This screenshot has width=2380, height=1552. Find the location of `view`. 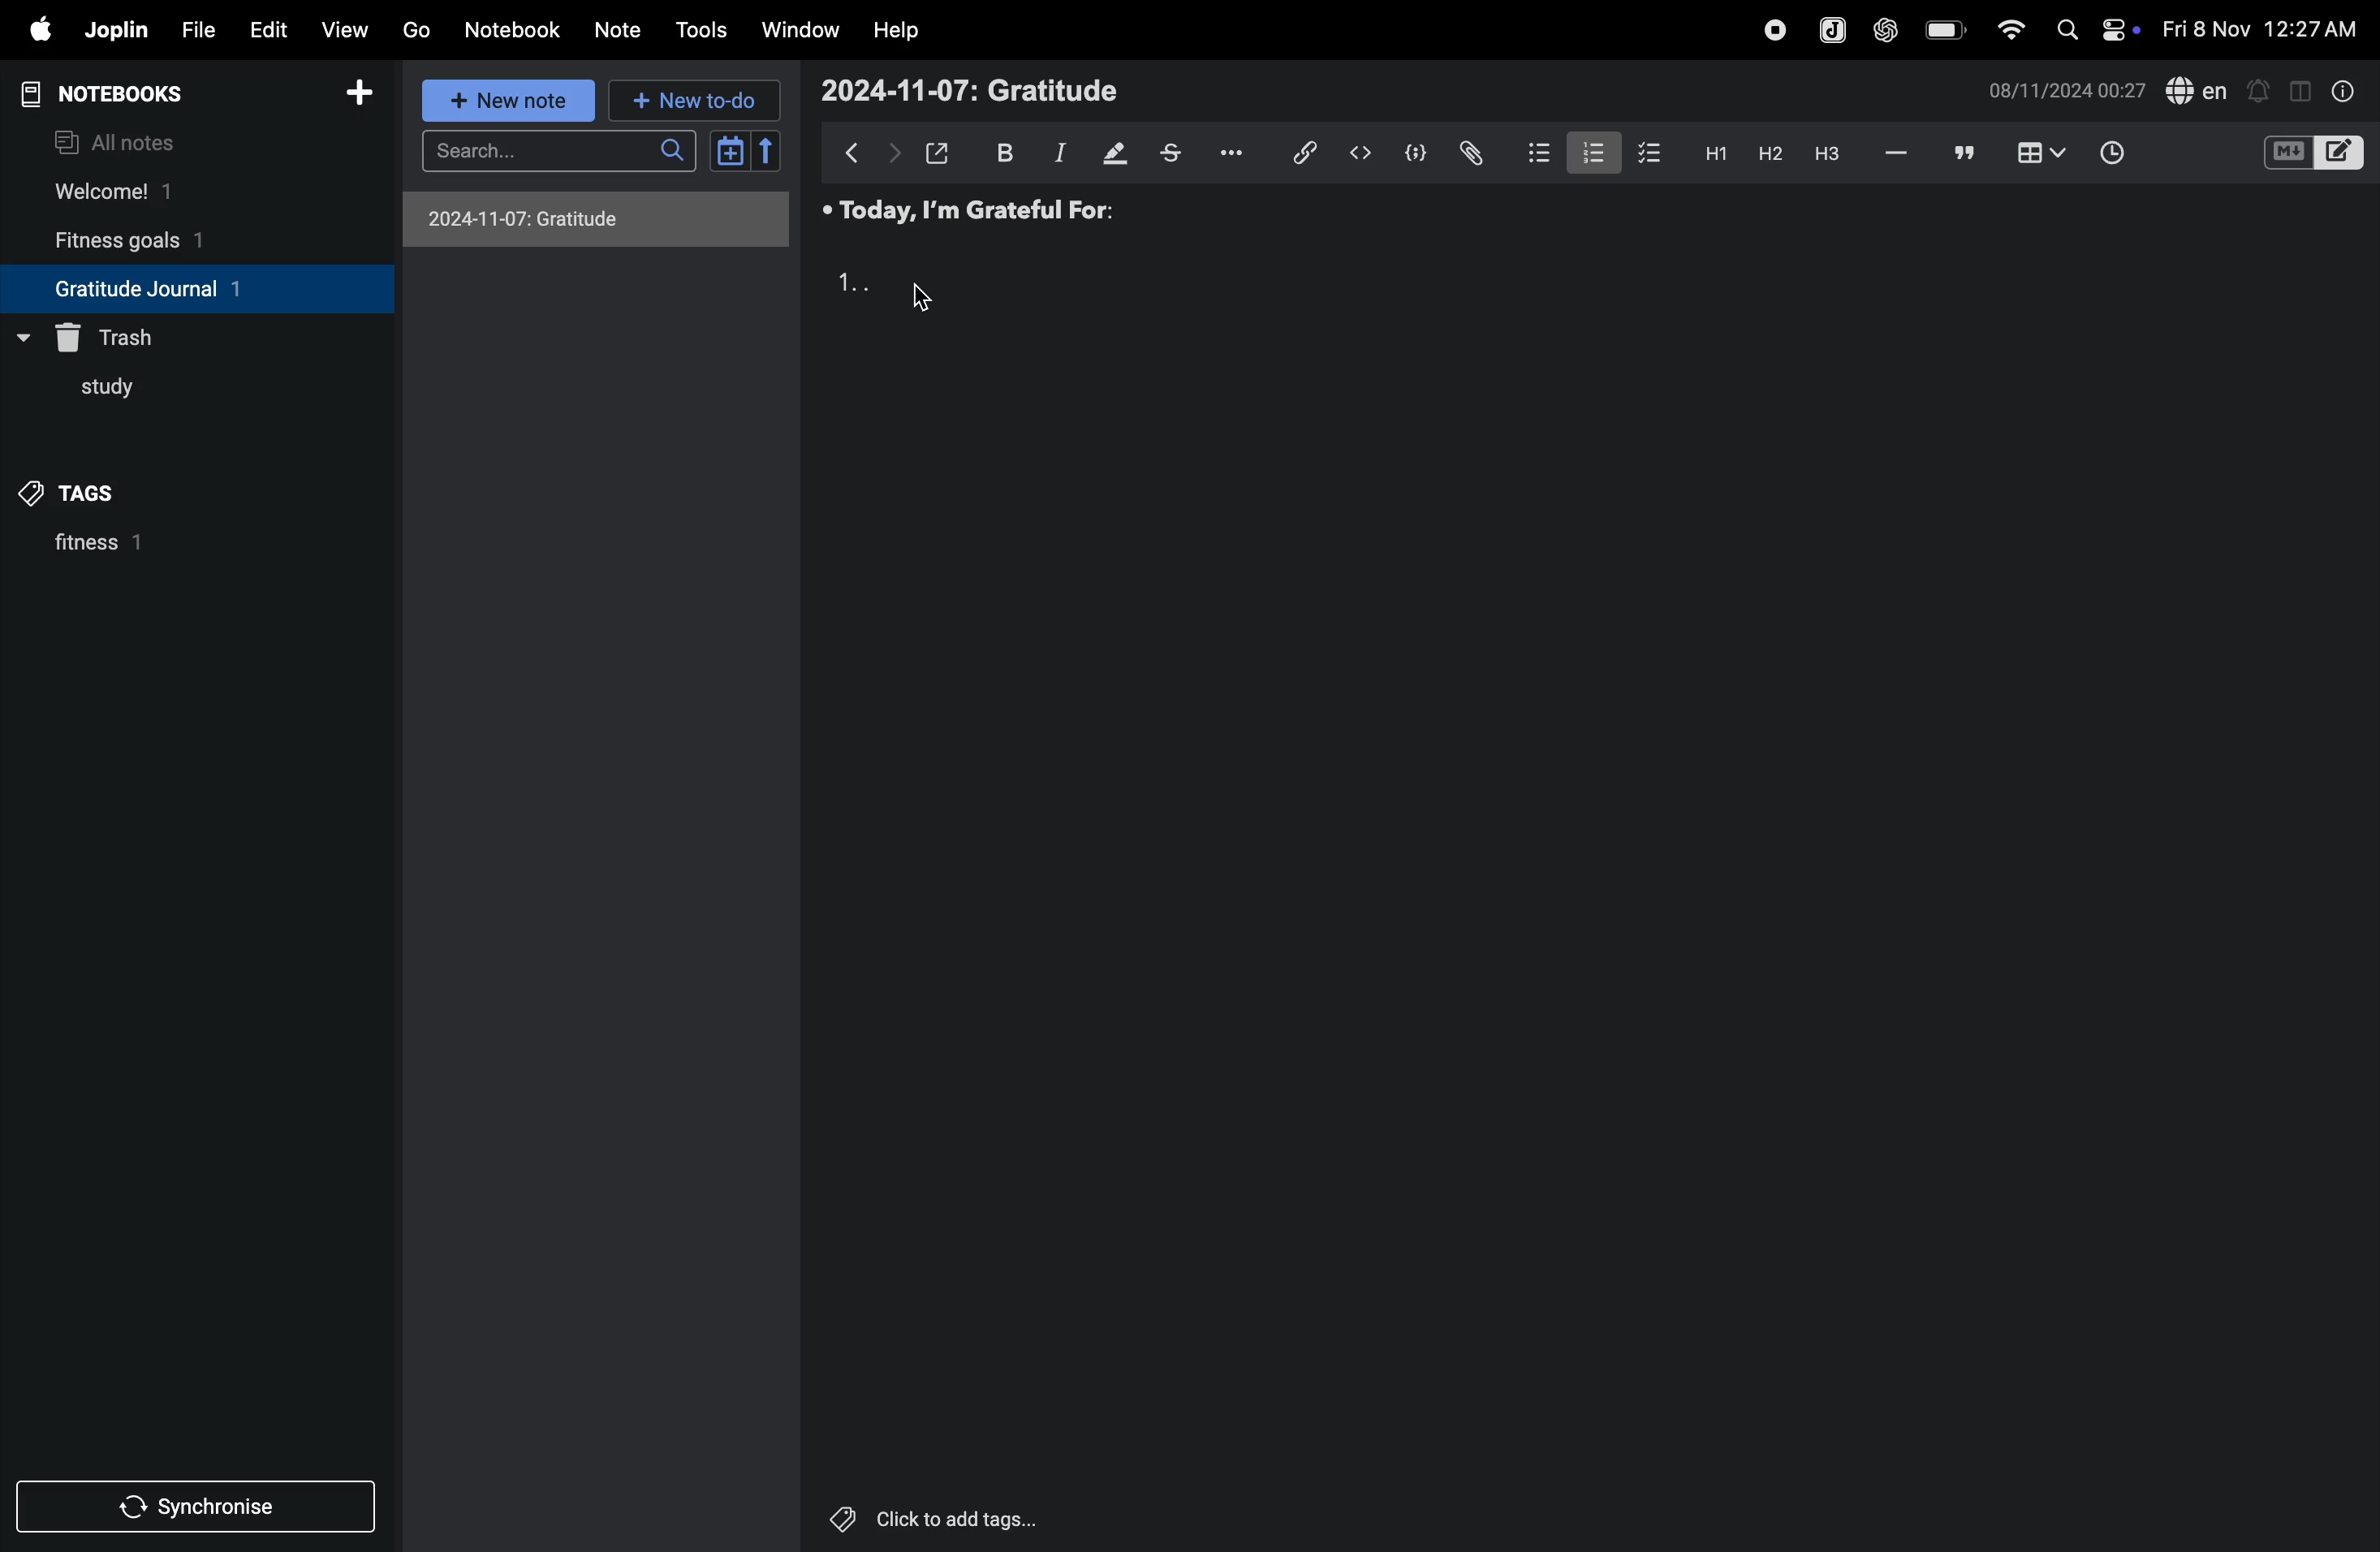

view is located at coordinates (338, 31).